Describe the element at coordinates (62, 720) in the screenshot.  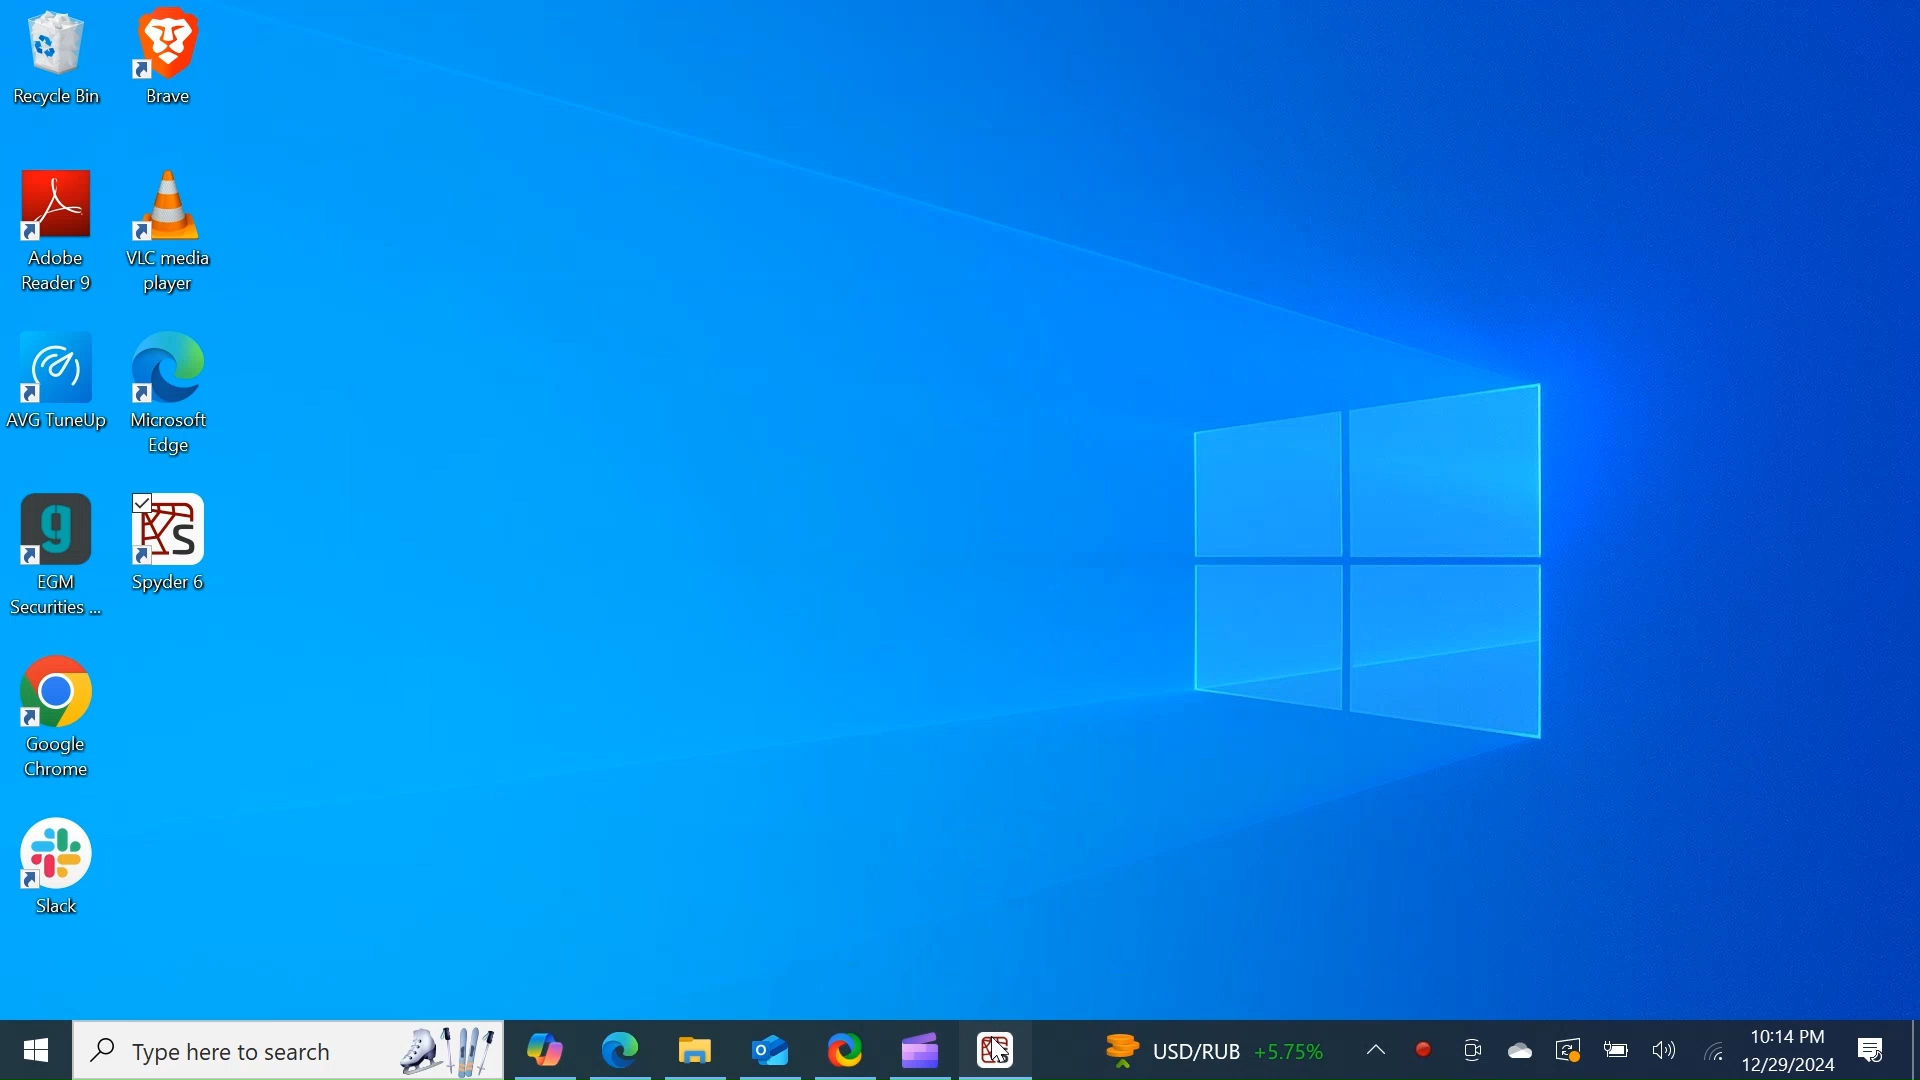
I see `Google Chrome Desktop Icon` at that location.